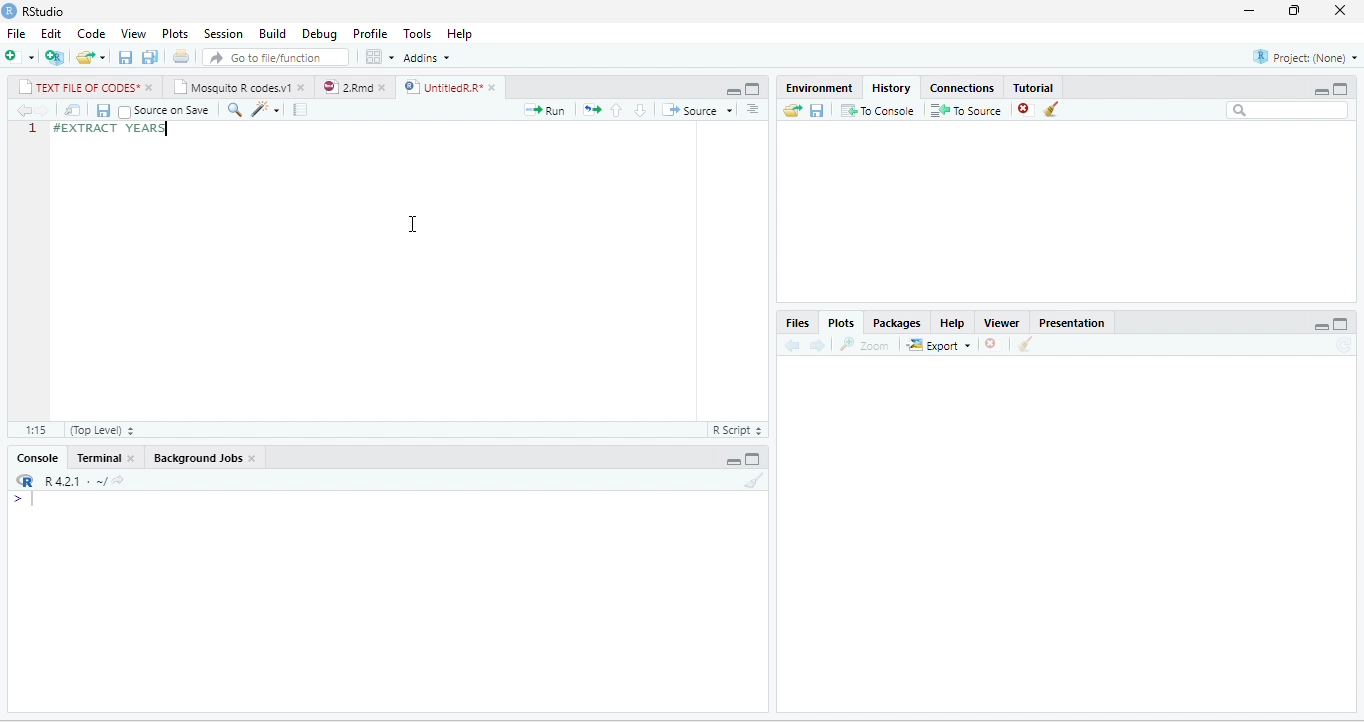 The image size is (1364, 722). What do you see at coordinates (24, 500) in the screenshot?
I see `>` at bounding box center [24, 500].